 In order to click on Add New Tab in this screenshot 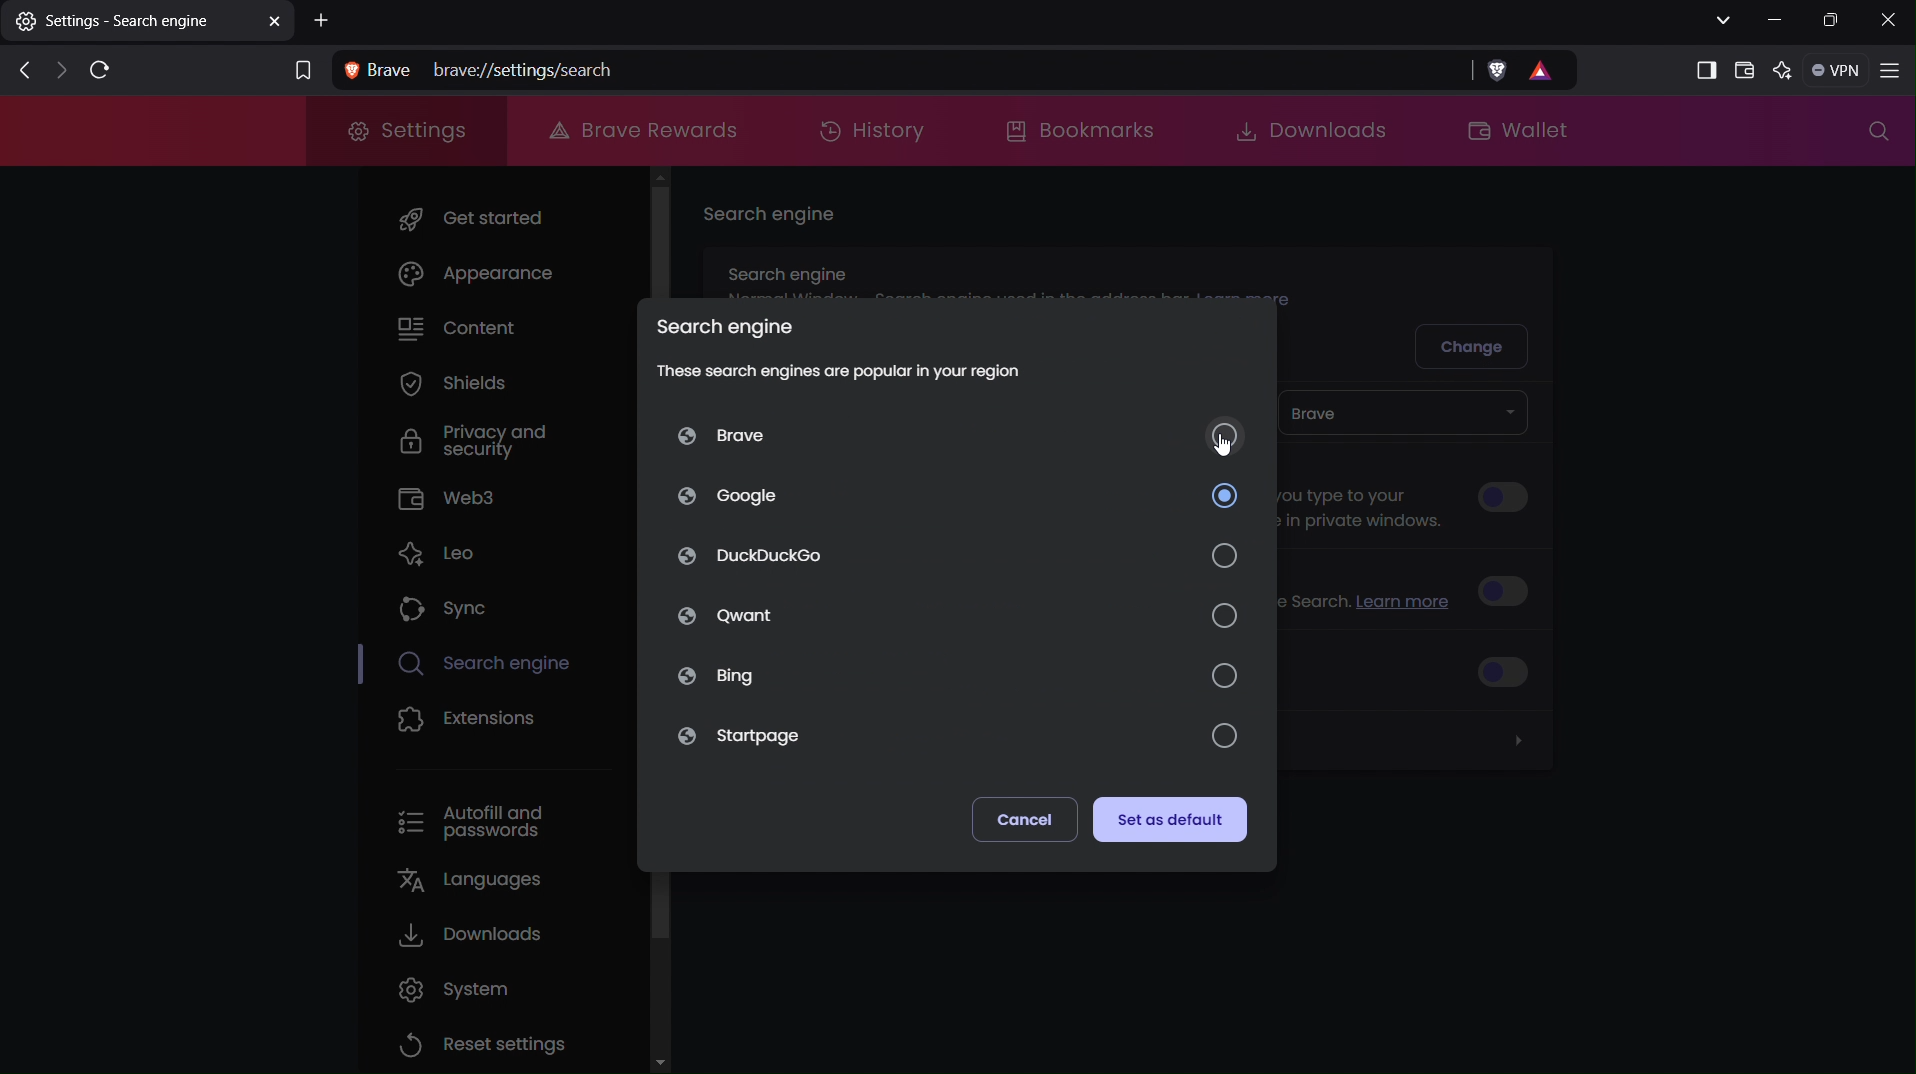, I will do `click(324, 21)`.